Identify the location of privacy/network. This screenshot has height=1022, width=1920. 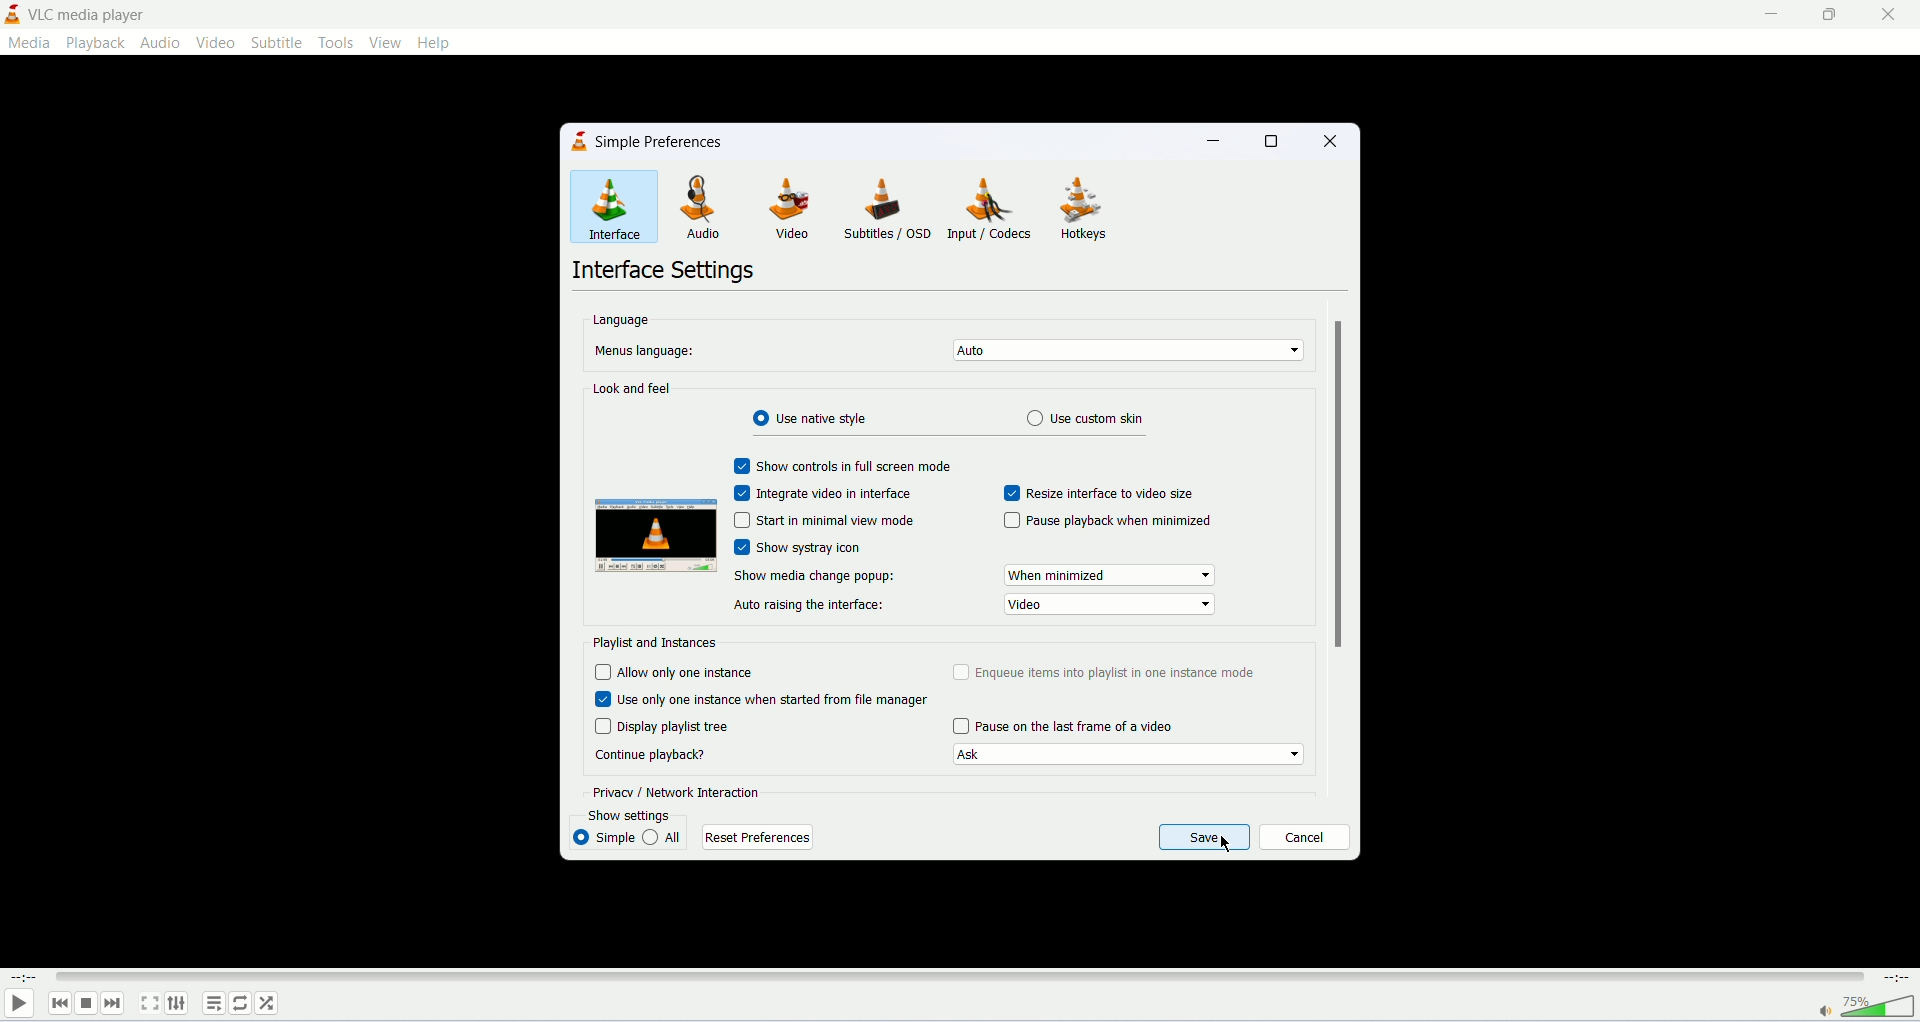
(675, 792).